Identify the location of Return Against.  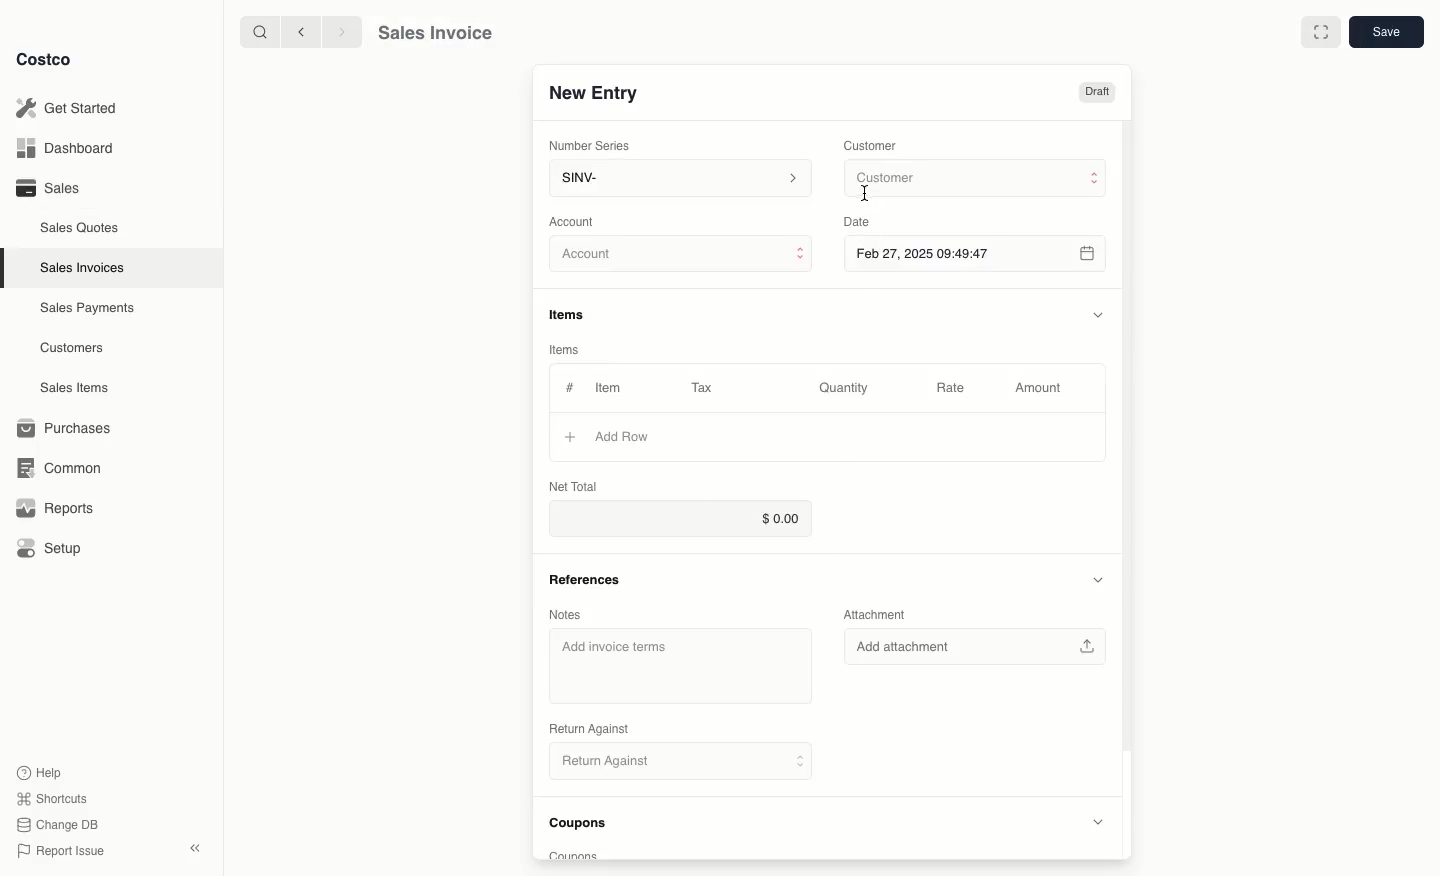
(670, 762).